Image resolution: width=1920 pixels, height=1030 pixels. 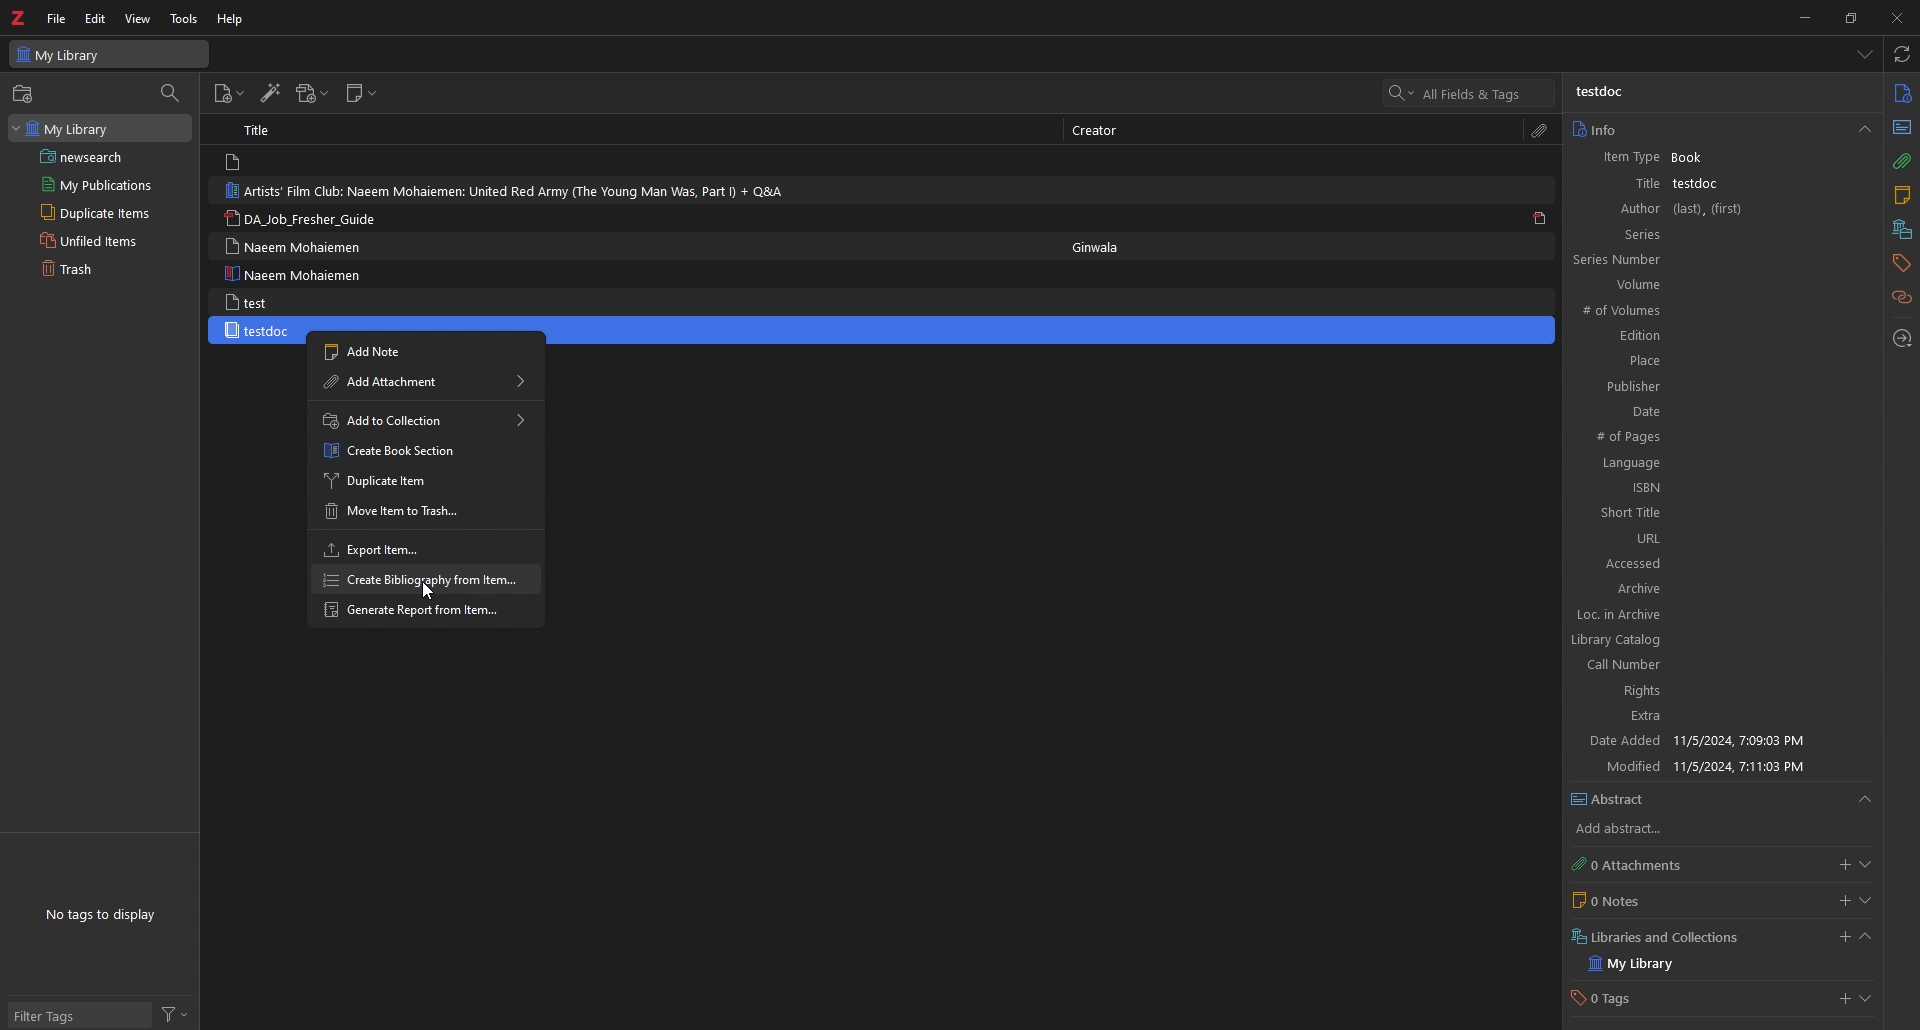 What do you see at coordinates (1718, 234) in the screenshot?
I see `Series` at bounding box center [1718, 234].